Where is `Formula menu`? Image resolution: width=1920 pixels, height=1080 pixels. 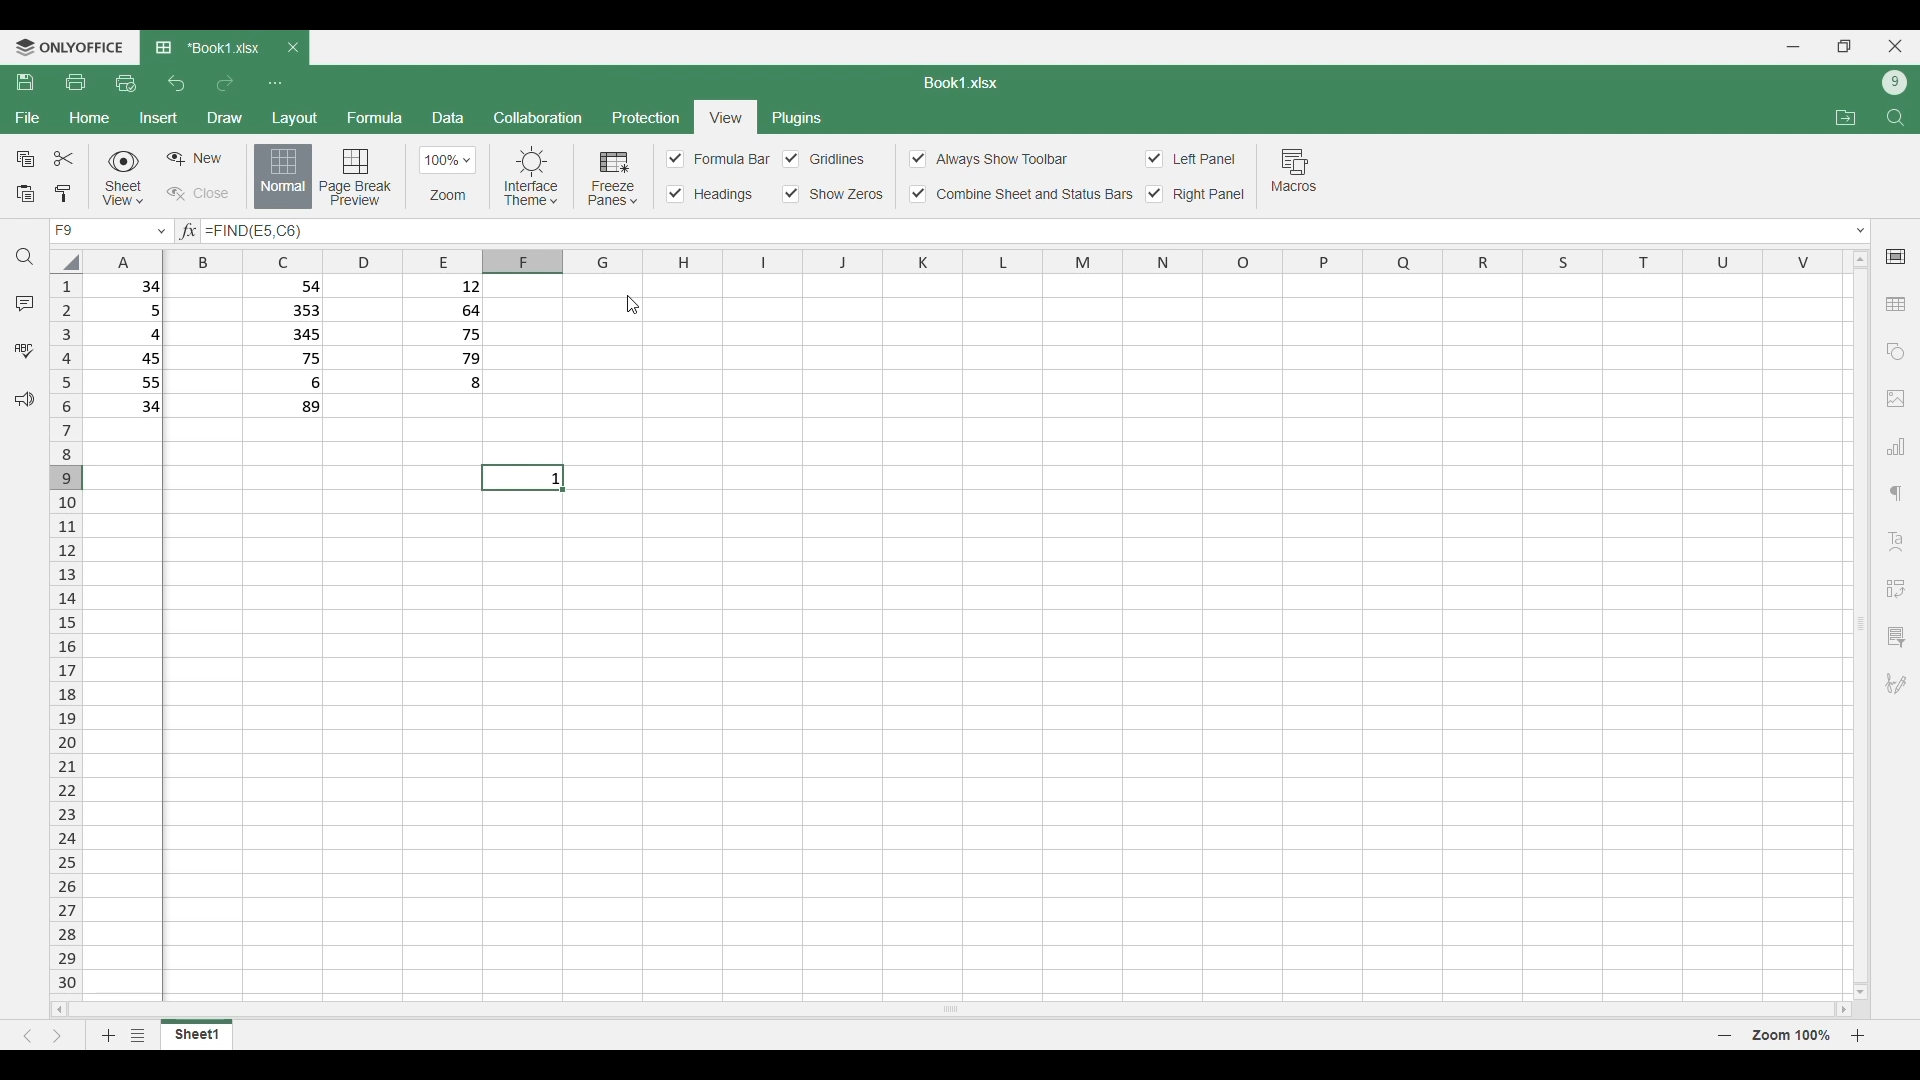
Formula menu is located at coordinates (375, 120).